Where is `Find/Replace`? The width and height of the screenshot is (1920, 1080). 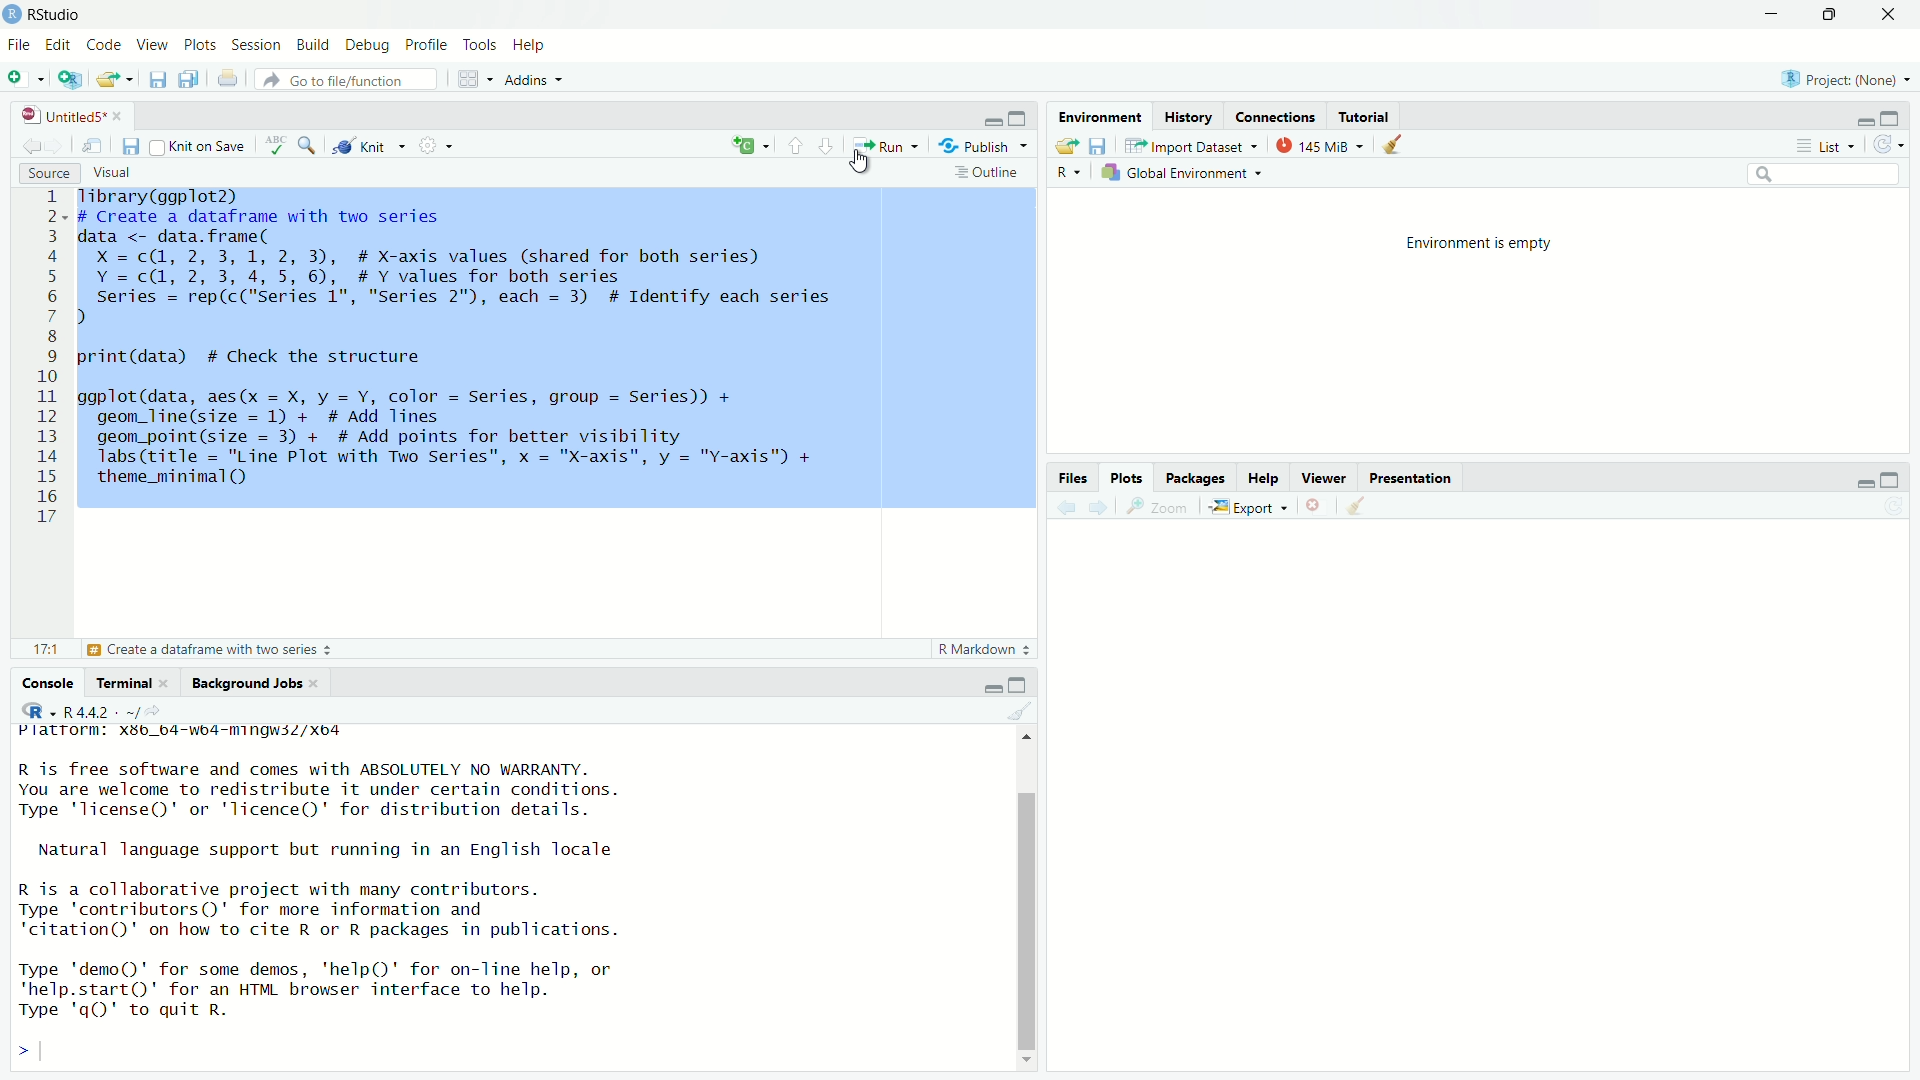 Find/Replace is located at coordinates (307, 147).